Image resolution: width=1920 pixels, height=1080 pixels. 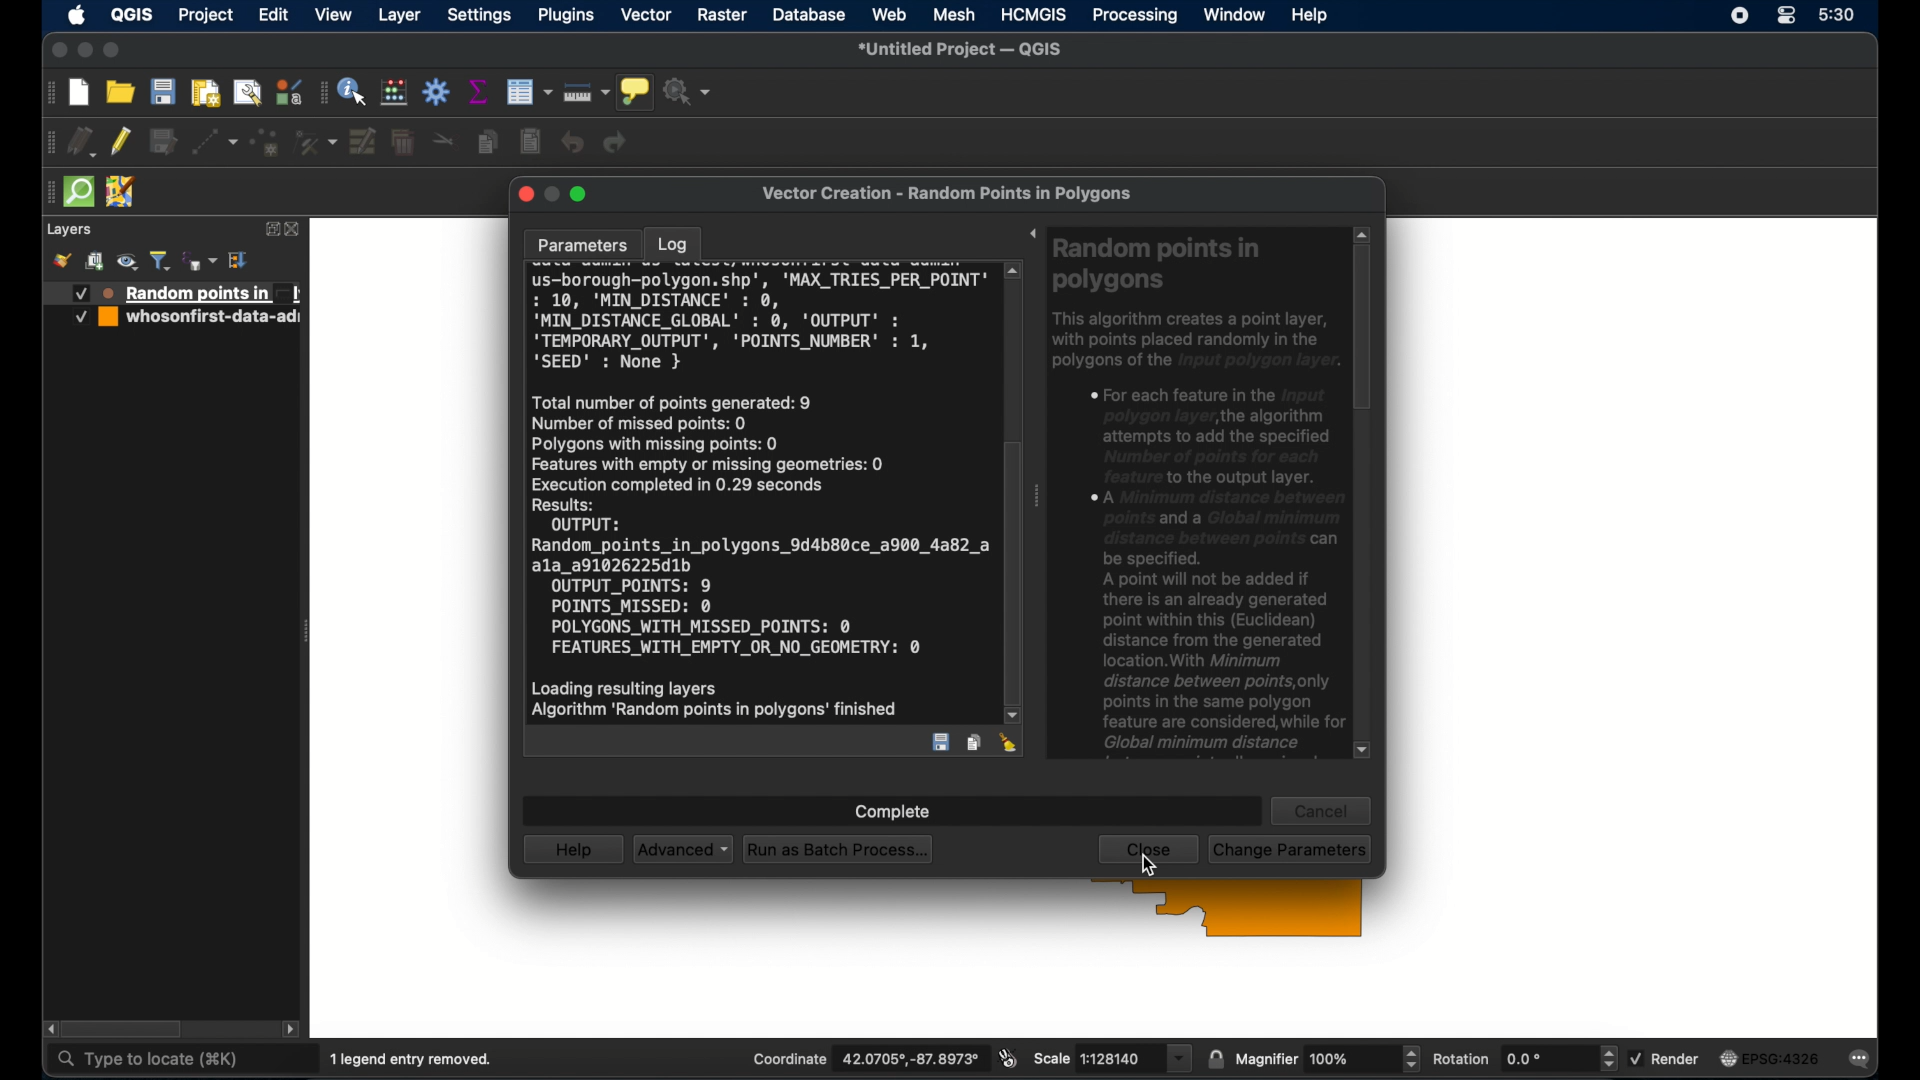 What do you see at coordinates (974, 742) in the screenshot?
I see `copy log` at bounding box center [974, 742].